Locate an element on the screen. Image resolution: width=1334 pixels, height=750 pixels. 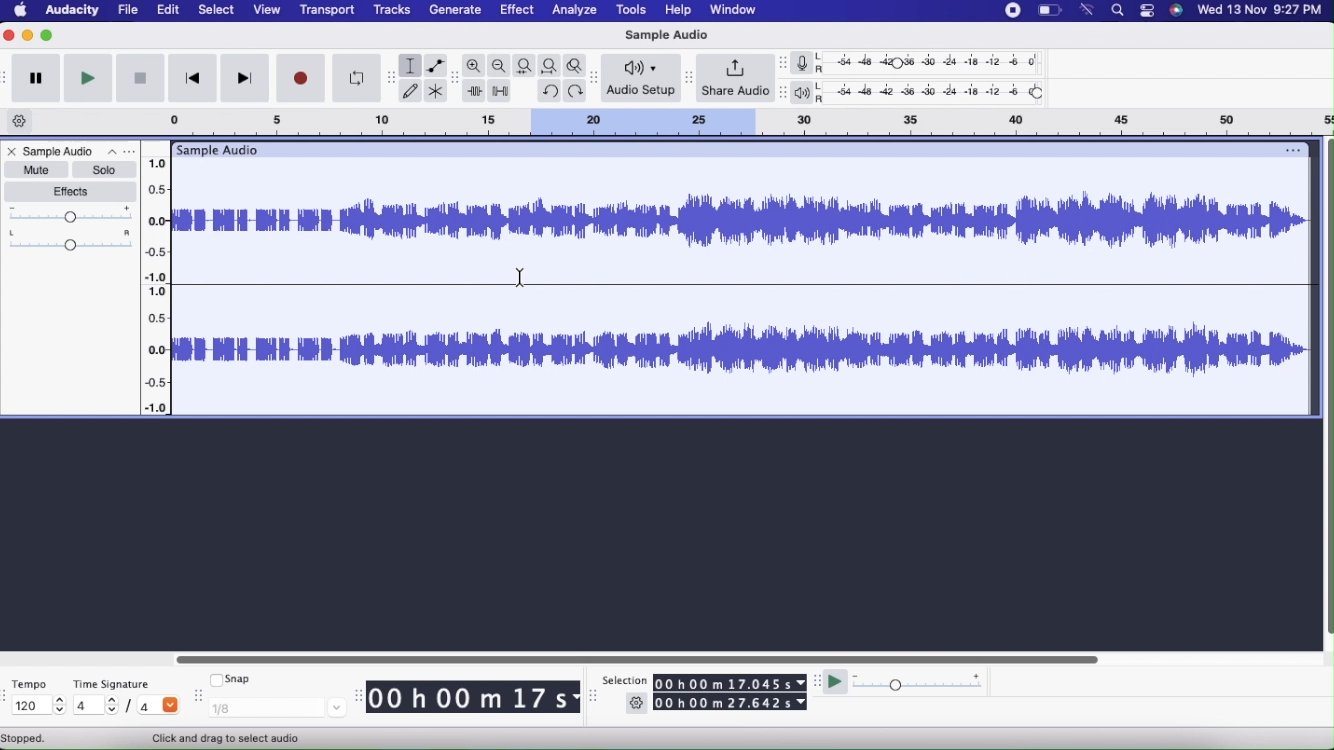
Selection is located at coordinates (624, 681).